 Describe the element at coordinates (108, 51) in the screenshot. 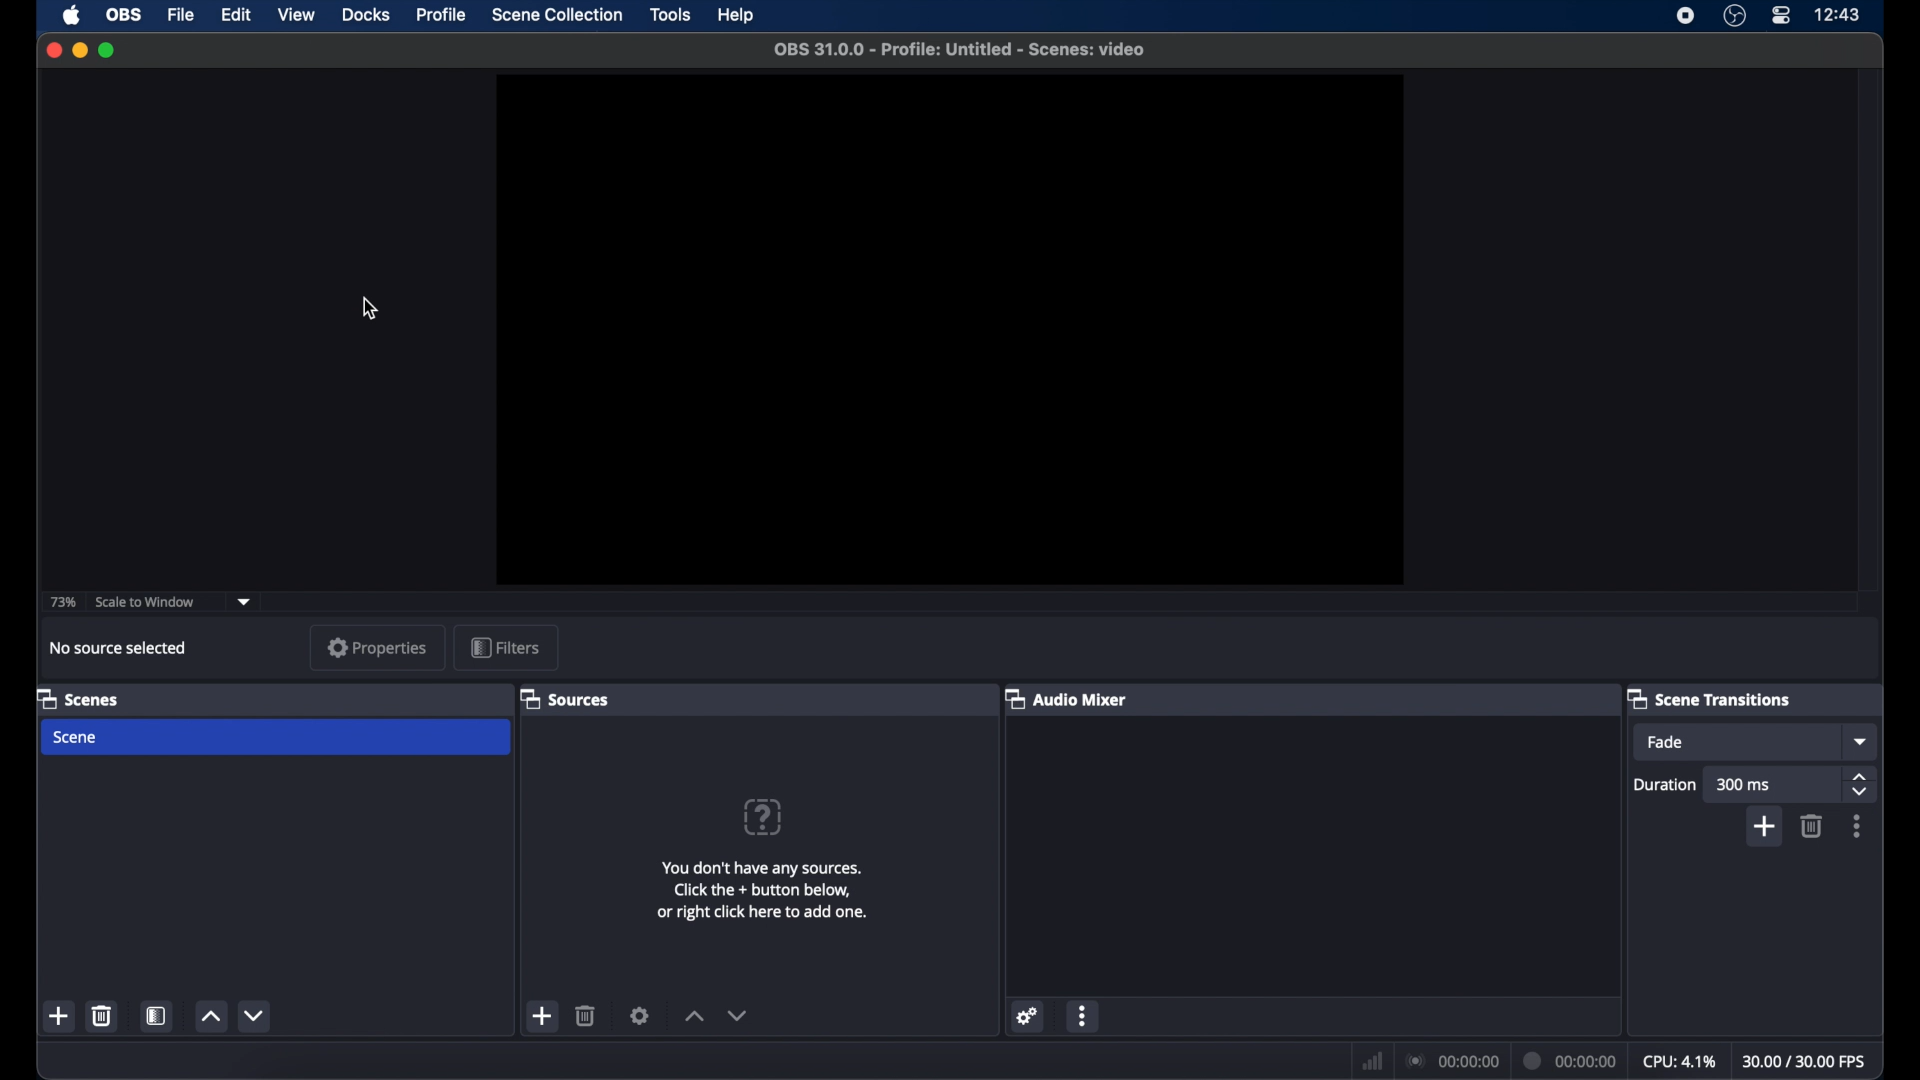

I see `maximize` at that location.